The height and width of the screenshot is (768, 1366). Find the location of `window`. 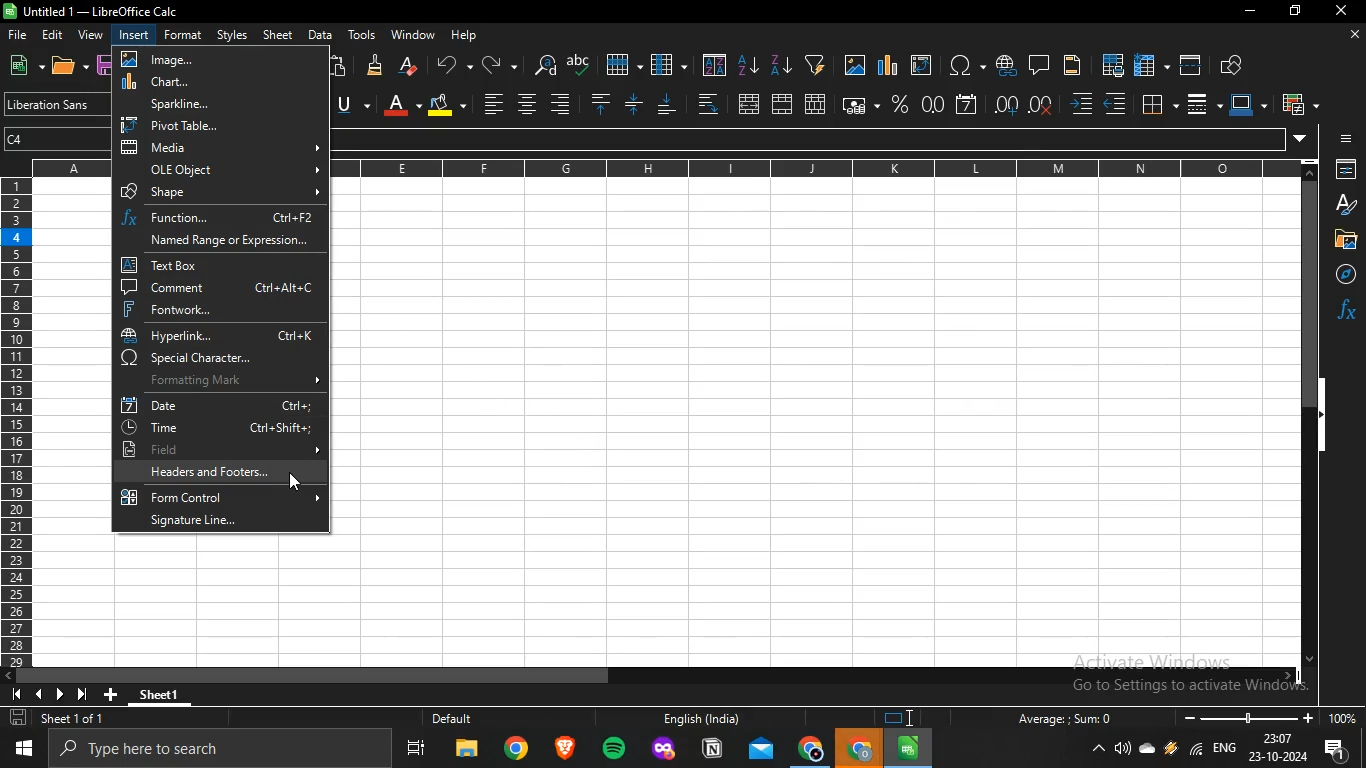

window is located at coordinates (413, 34).